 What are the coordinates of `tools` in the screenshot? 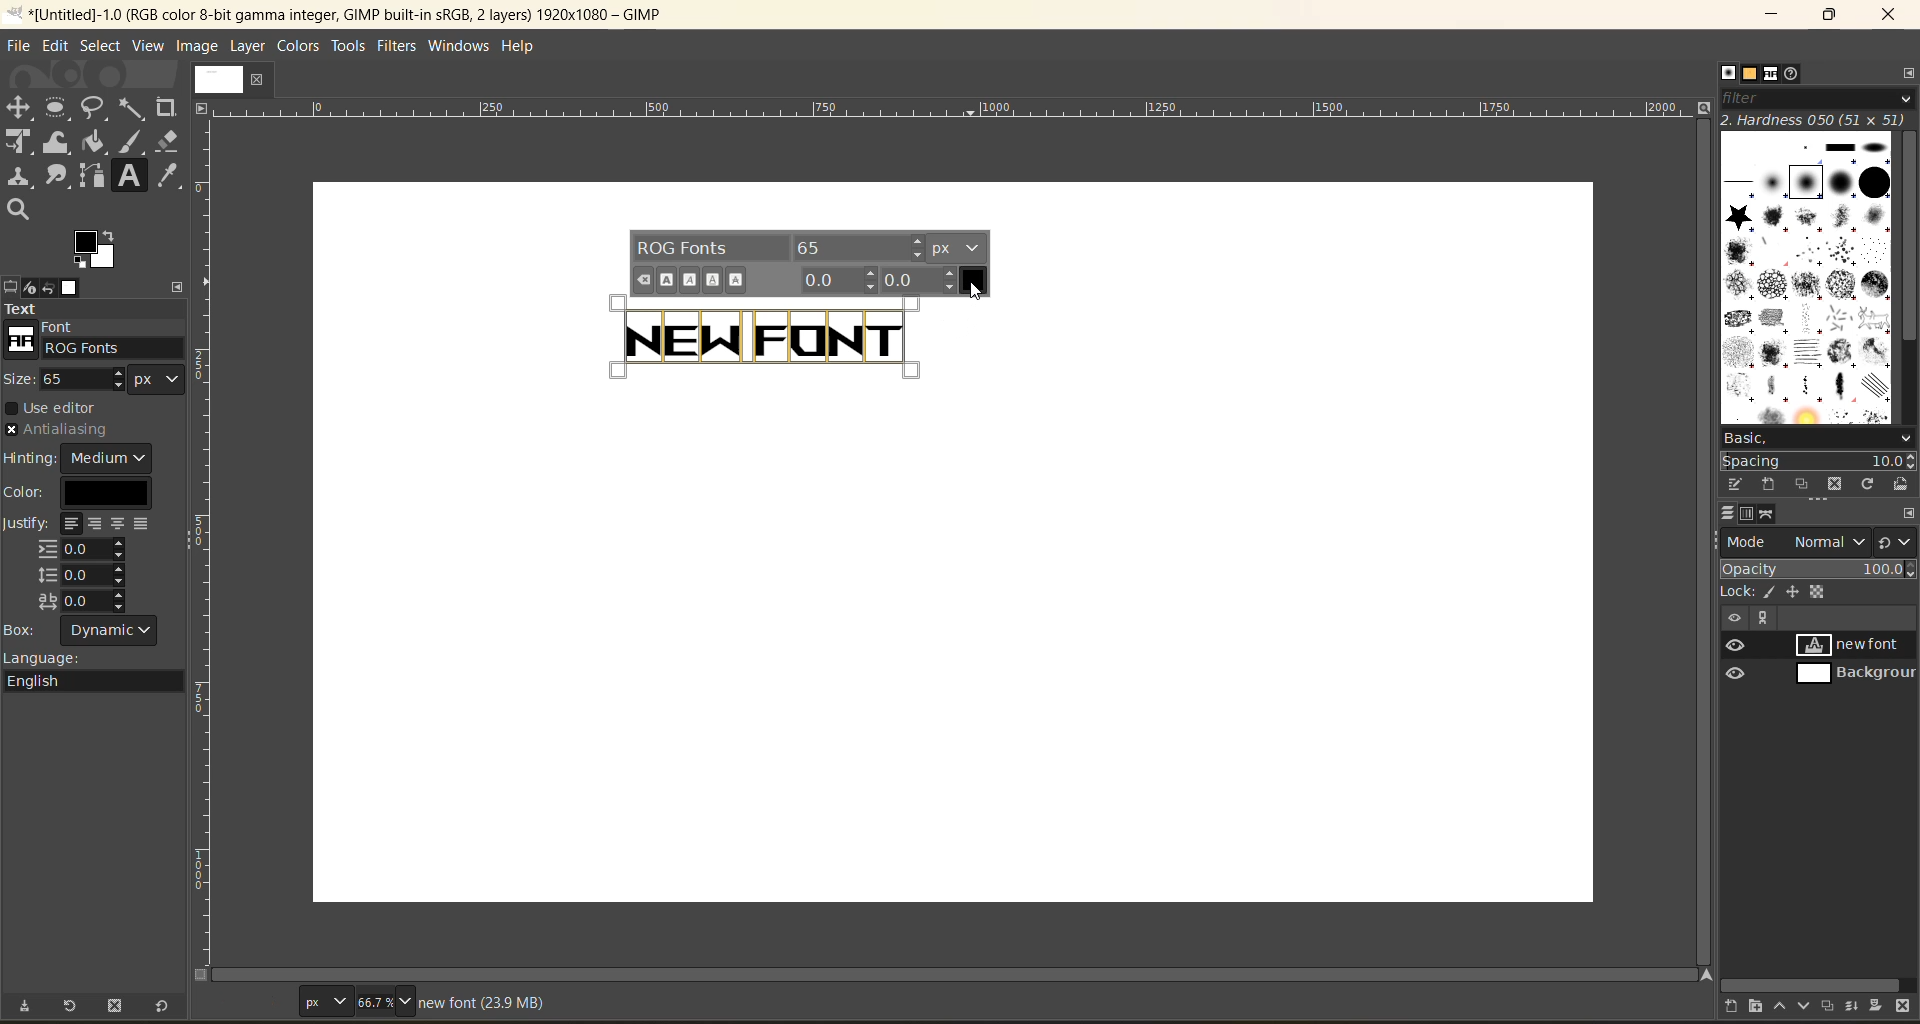 It's located at (95, 160).